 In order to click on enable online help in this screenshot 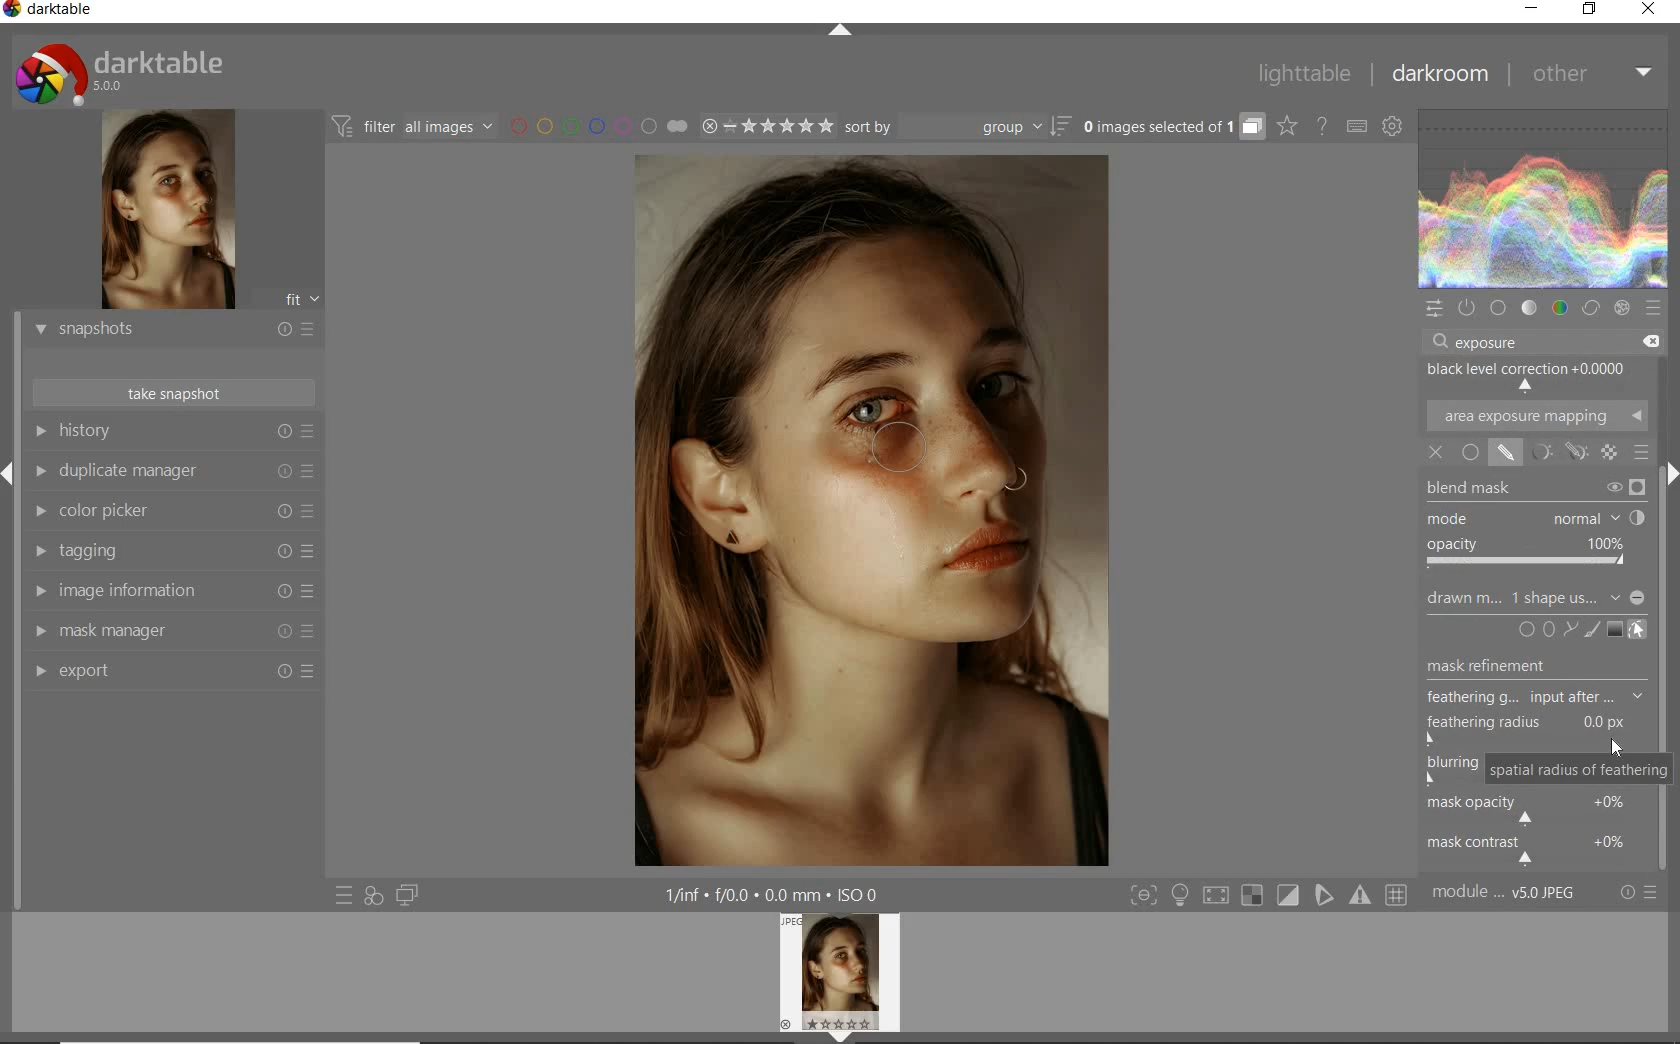, I will do `click(1322, 128)`.